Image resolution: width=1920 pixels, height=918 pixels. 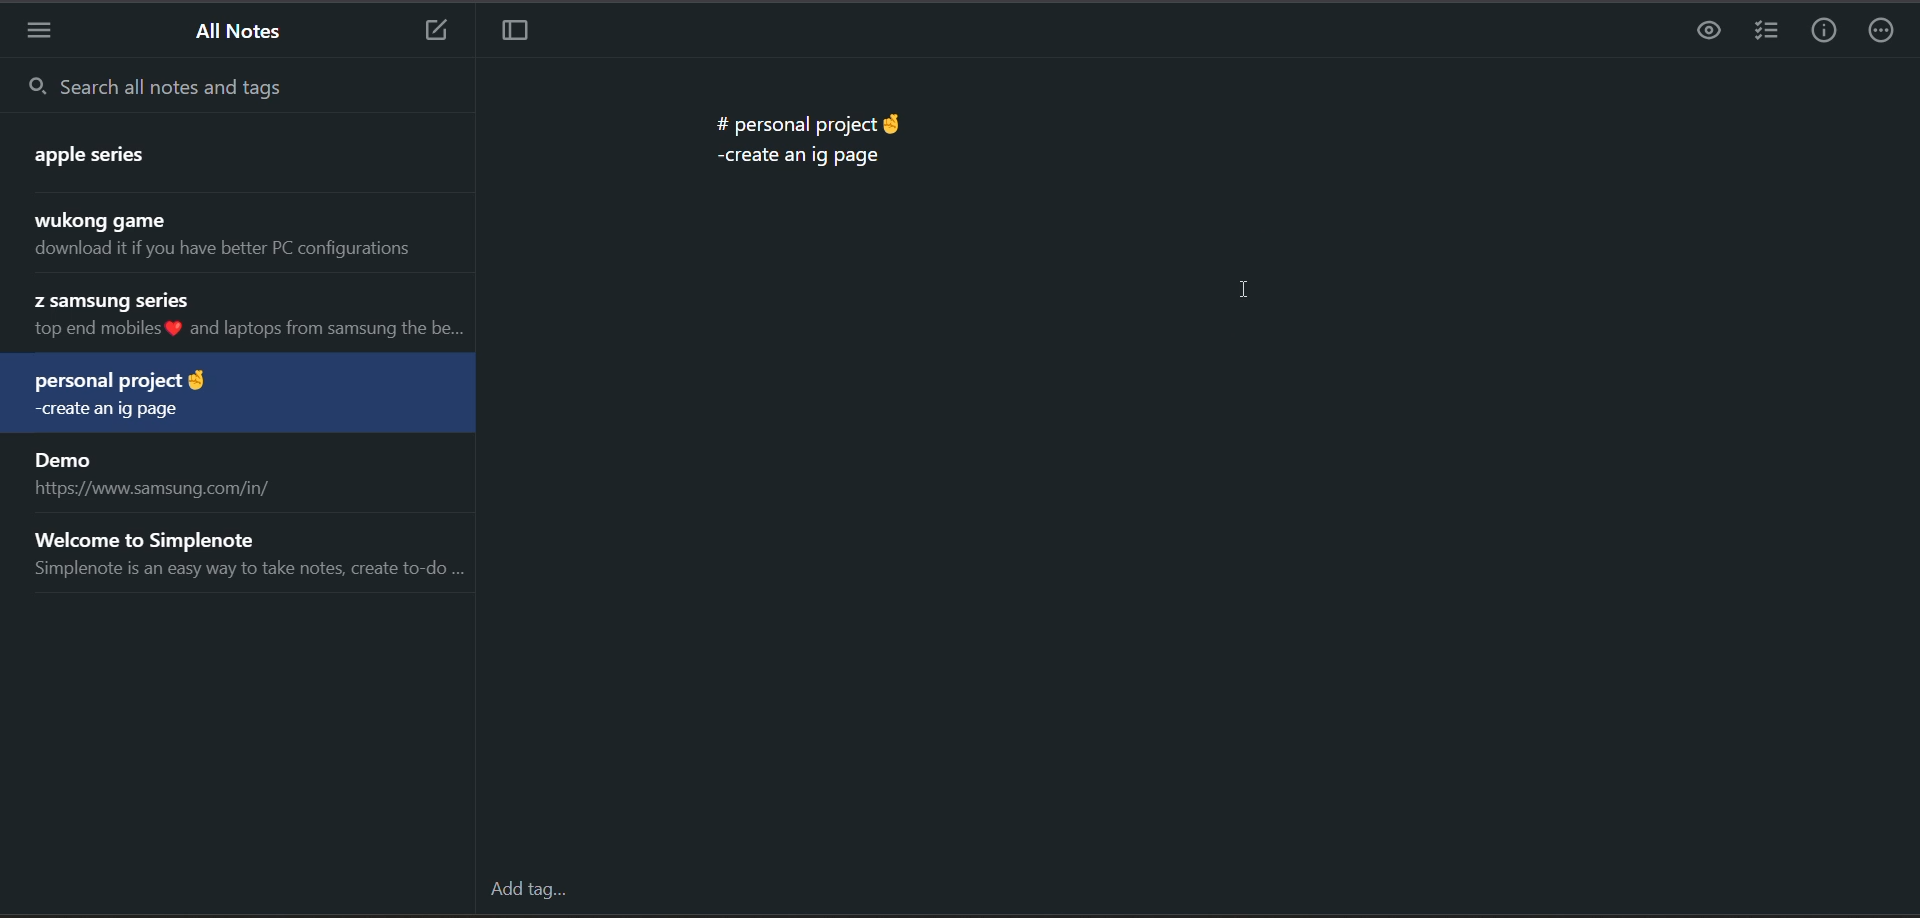 What do you see at coordinates (245, 317) in the screenshot?
I see `note title and preview sorted in reverse chronological order` at bounding box center [245, 317].